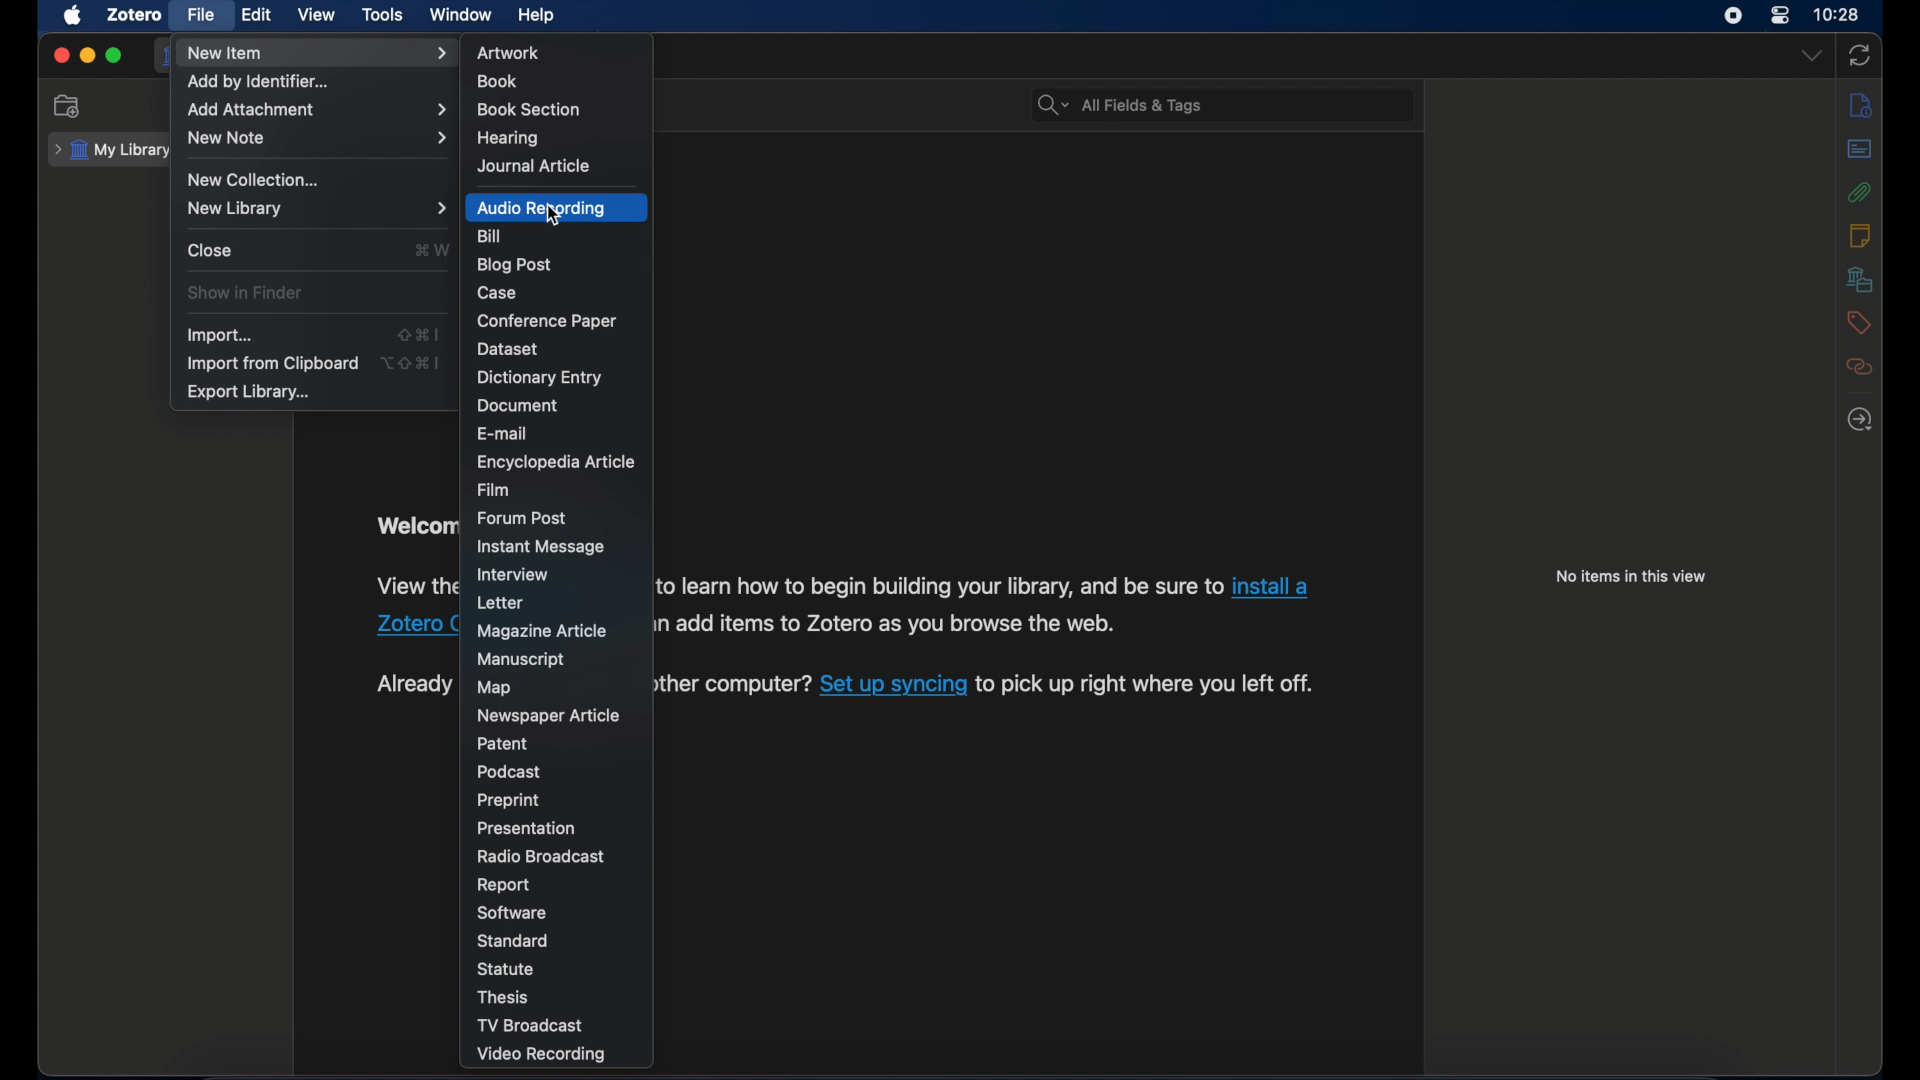  Describe the element at coordinates (540, 856) in the screenshot. I see `radio broadcast` at that location.